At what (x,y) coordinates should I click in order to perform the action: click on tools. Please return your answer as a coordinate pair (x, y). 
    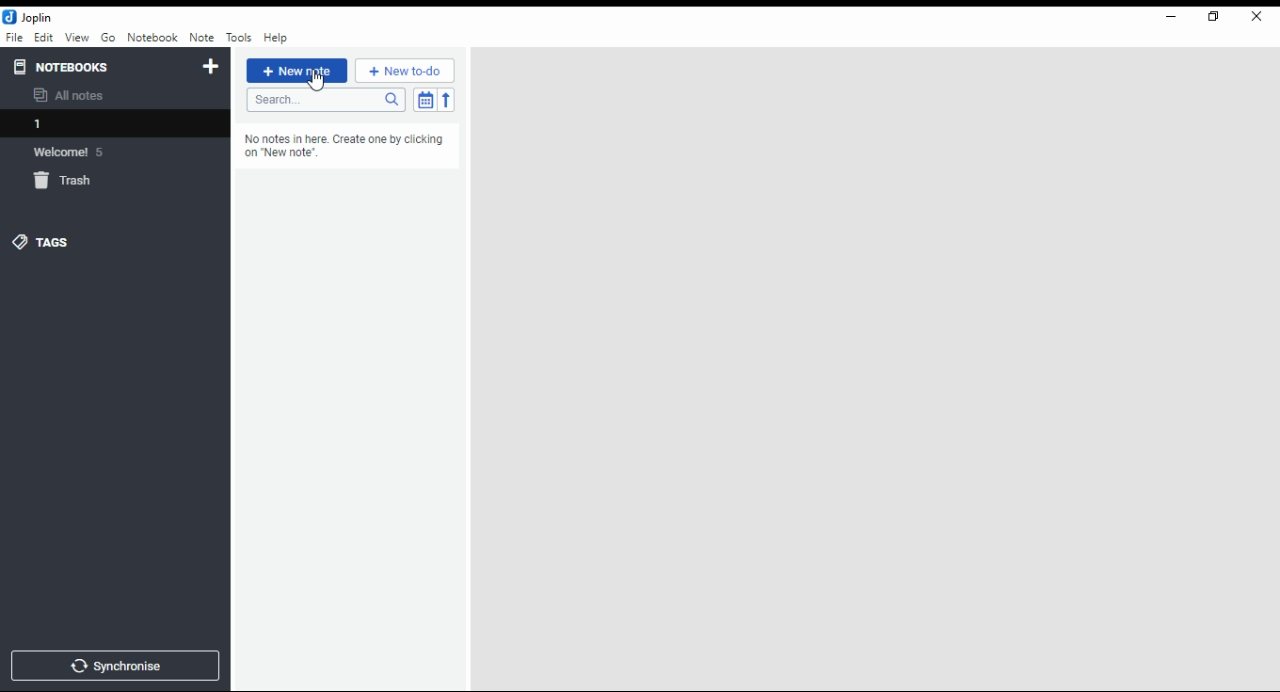
    Looking at the image, I should click on (238, 36).